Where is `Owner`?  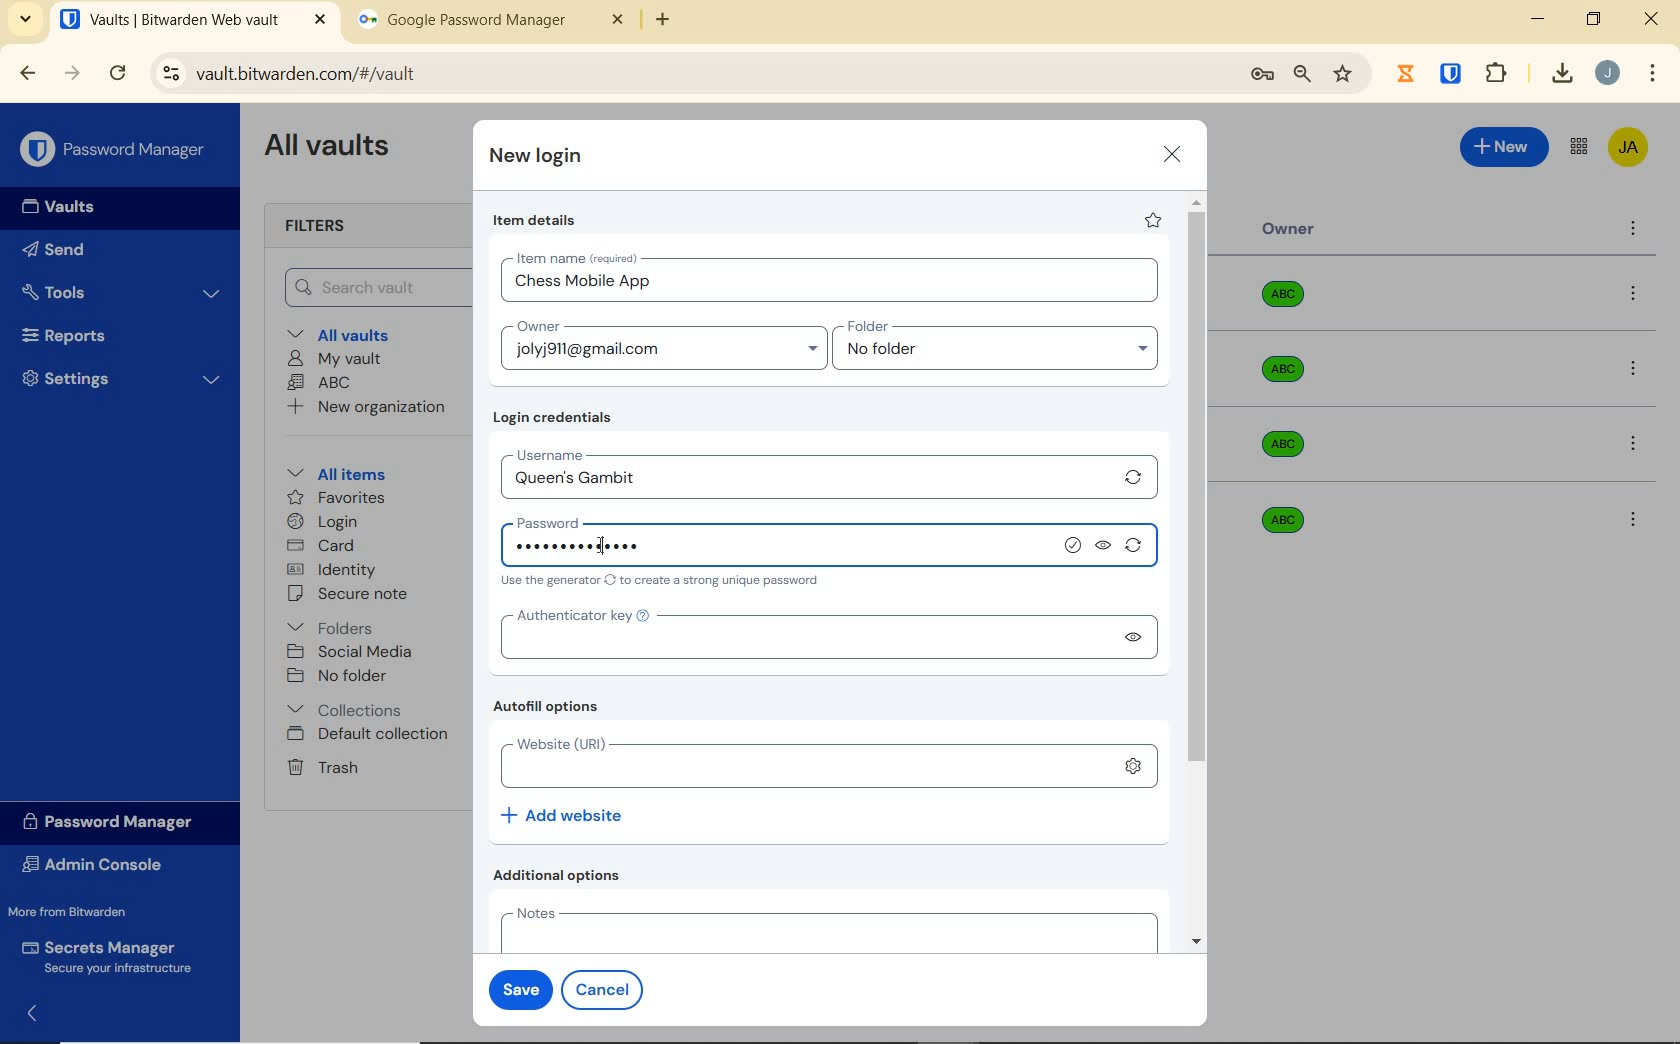 Owner is located at coordinates (1289, 229).